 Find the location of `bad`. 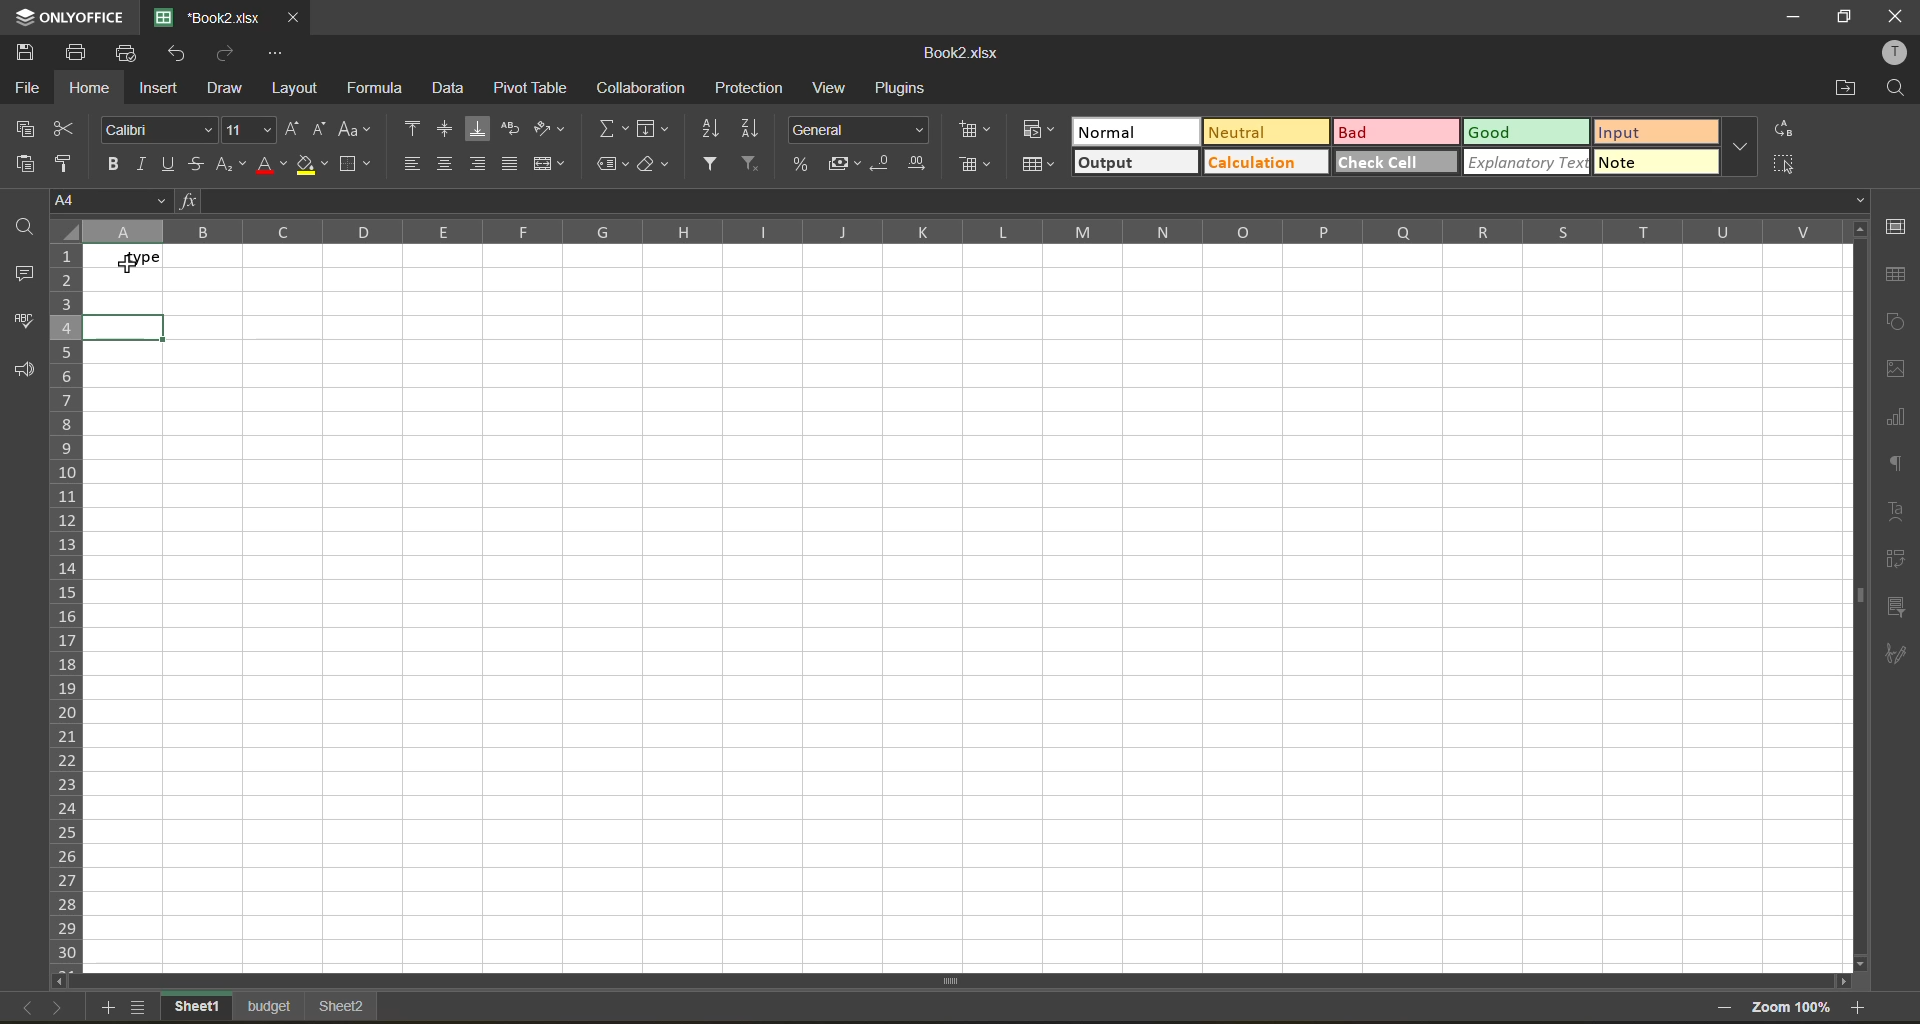

bad is located at coordinates (1392, 130).